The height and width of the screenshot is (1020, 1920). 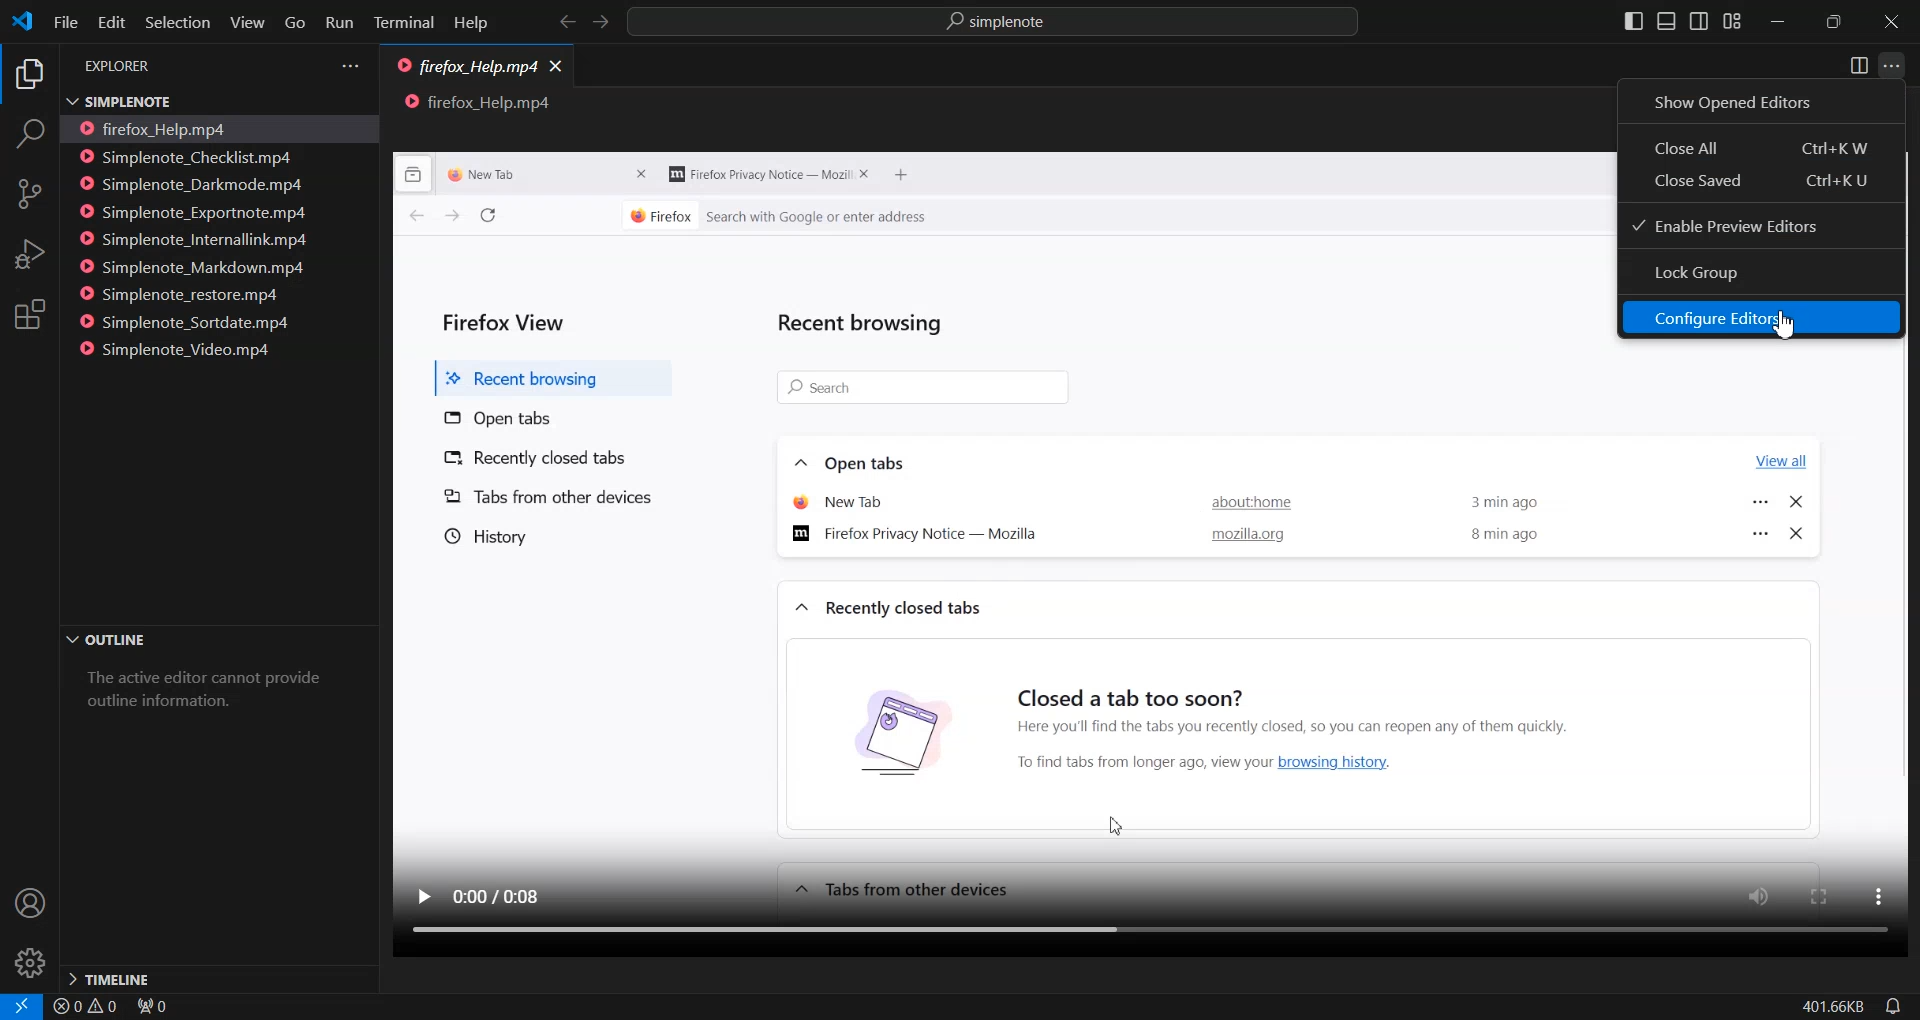 What do you see at coordinates (920, 387) in the screenshot?
I see `search` at bounding box center [920, 387].